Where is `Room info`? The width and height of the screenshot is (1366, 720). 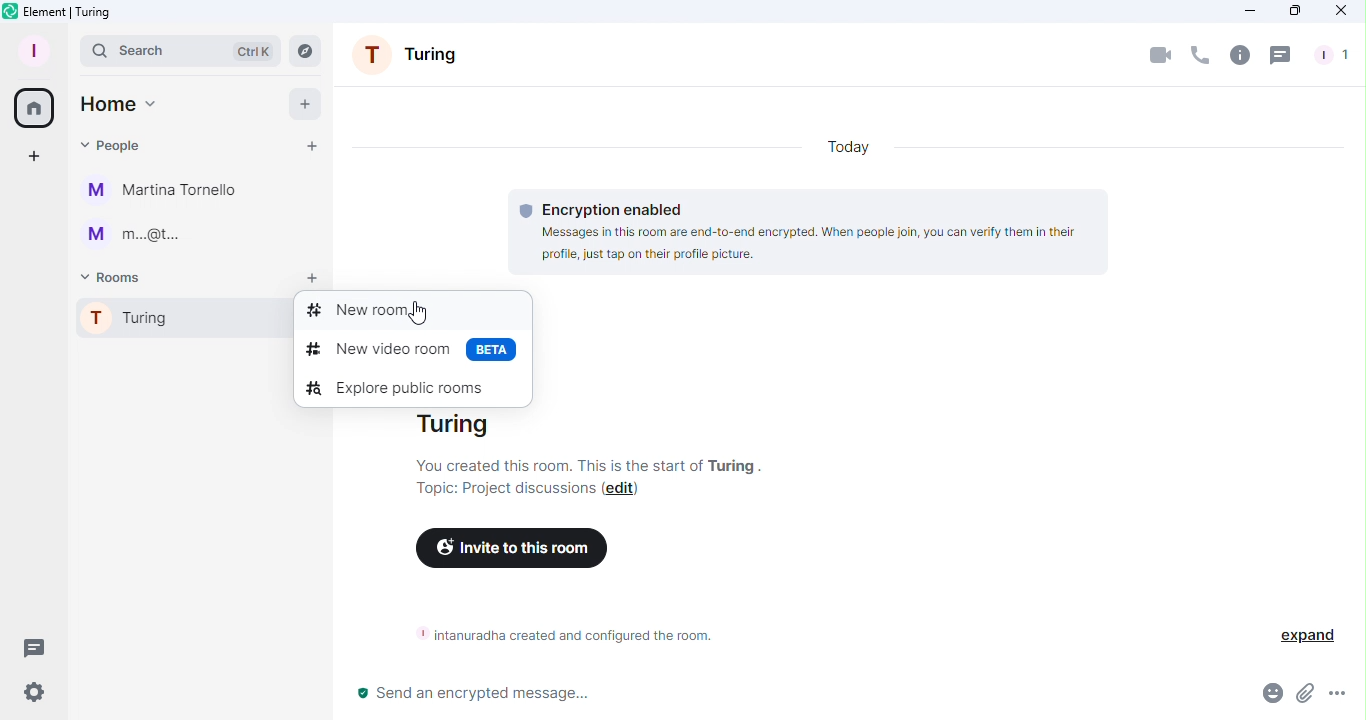
Room info is located at coordinates (1239, 54).